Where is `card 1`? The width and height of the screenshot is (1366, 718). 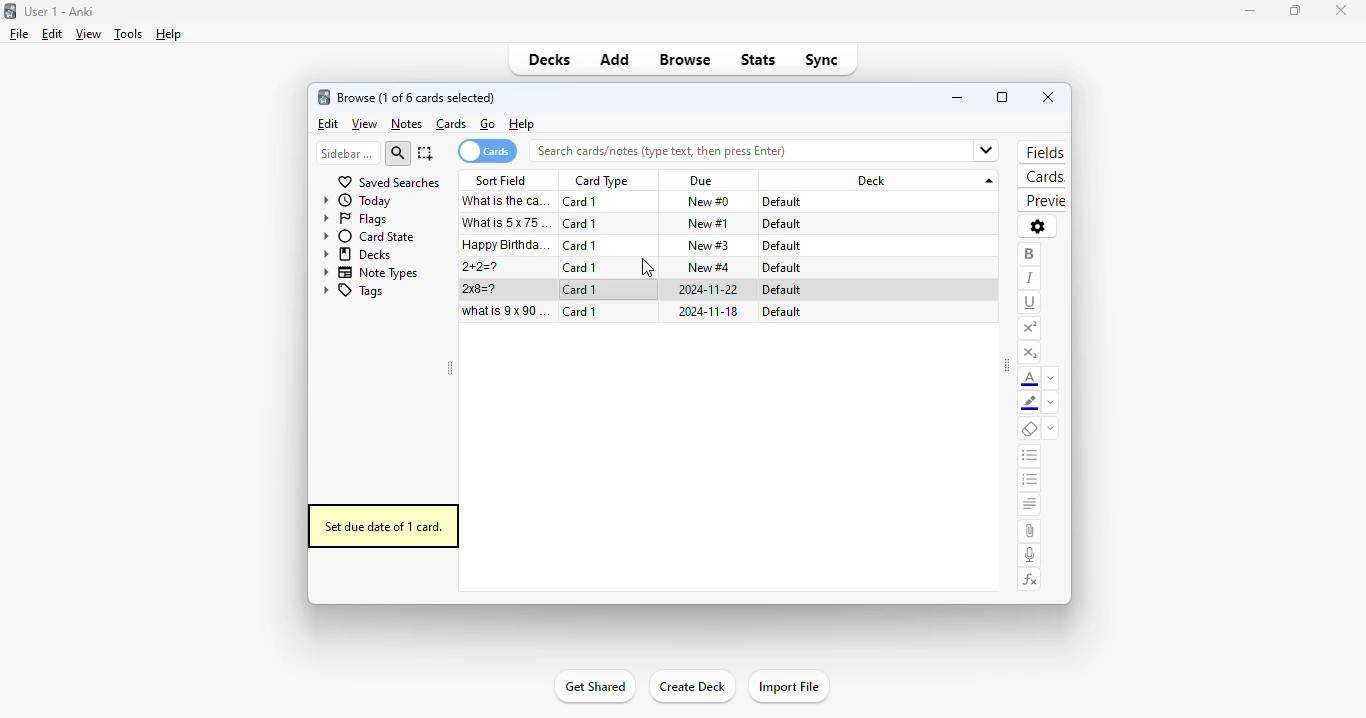
card 1 is located at coordinates (580, 290).